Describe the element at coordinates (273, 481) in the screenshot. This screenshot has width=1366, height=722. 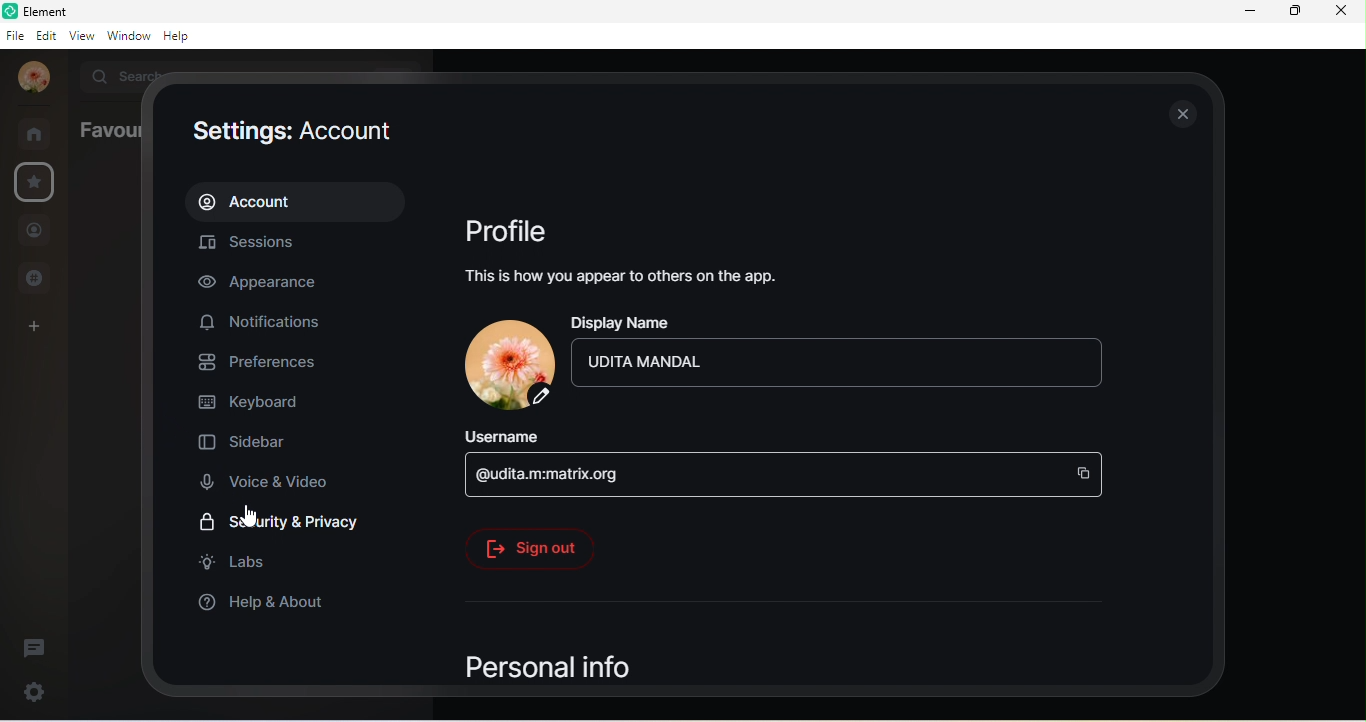
I see `voice and video` at that location.